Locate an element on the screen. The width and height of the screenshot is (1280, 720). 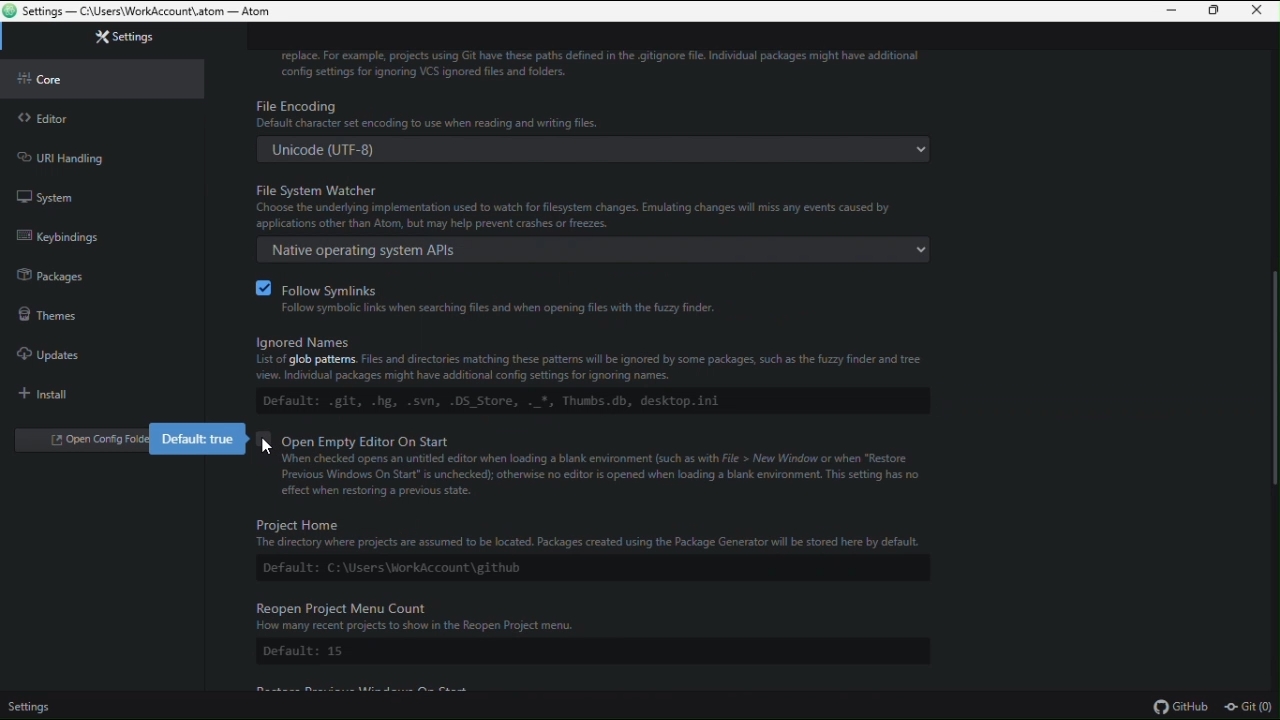
Updates is located at coordinates (67, 350).